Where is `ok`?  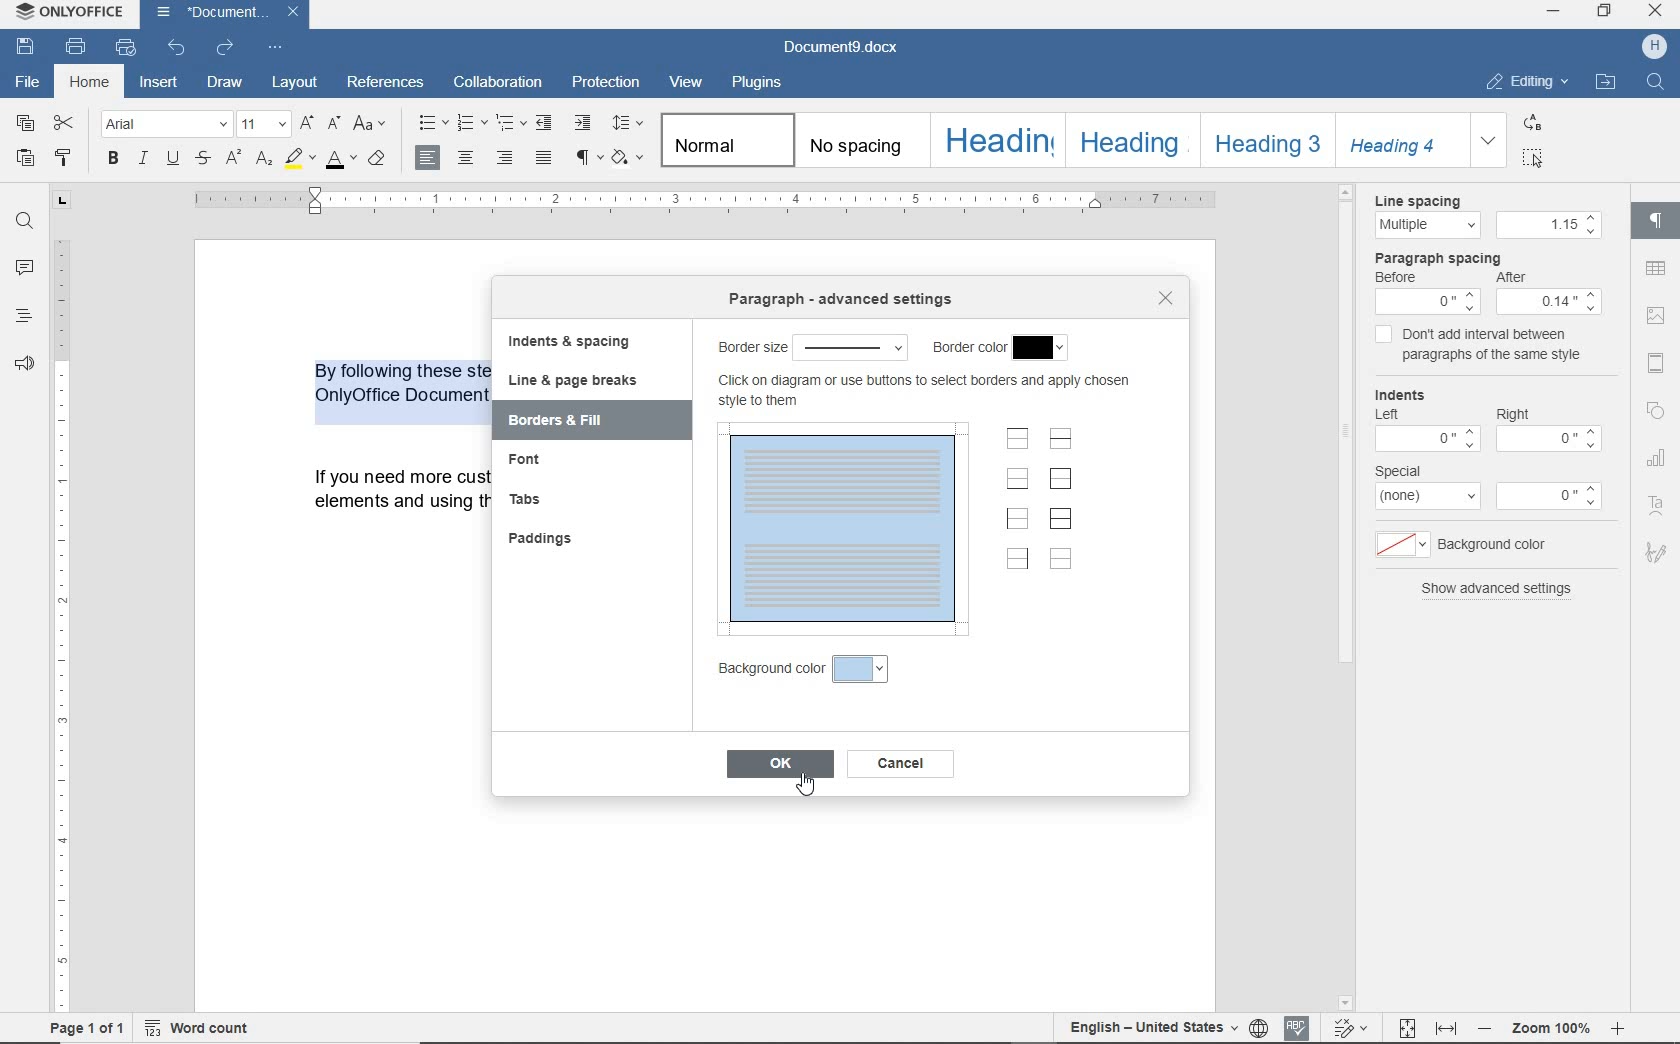
ok is located at coordinates (778, 765).